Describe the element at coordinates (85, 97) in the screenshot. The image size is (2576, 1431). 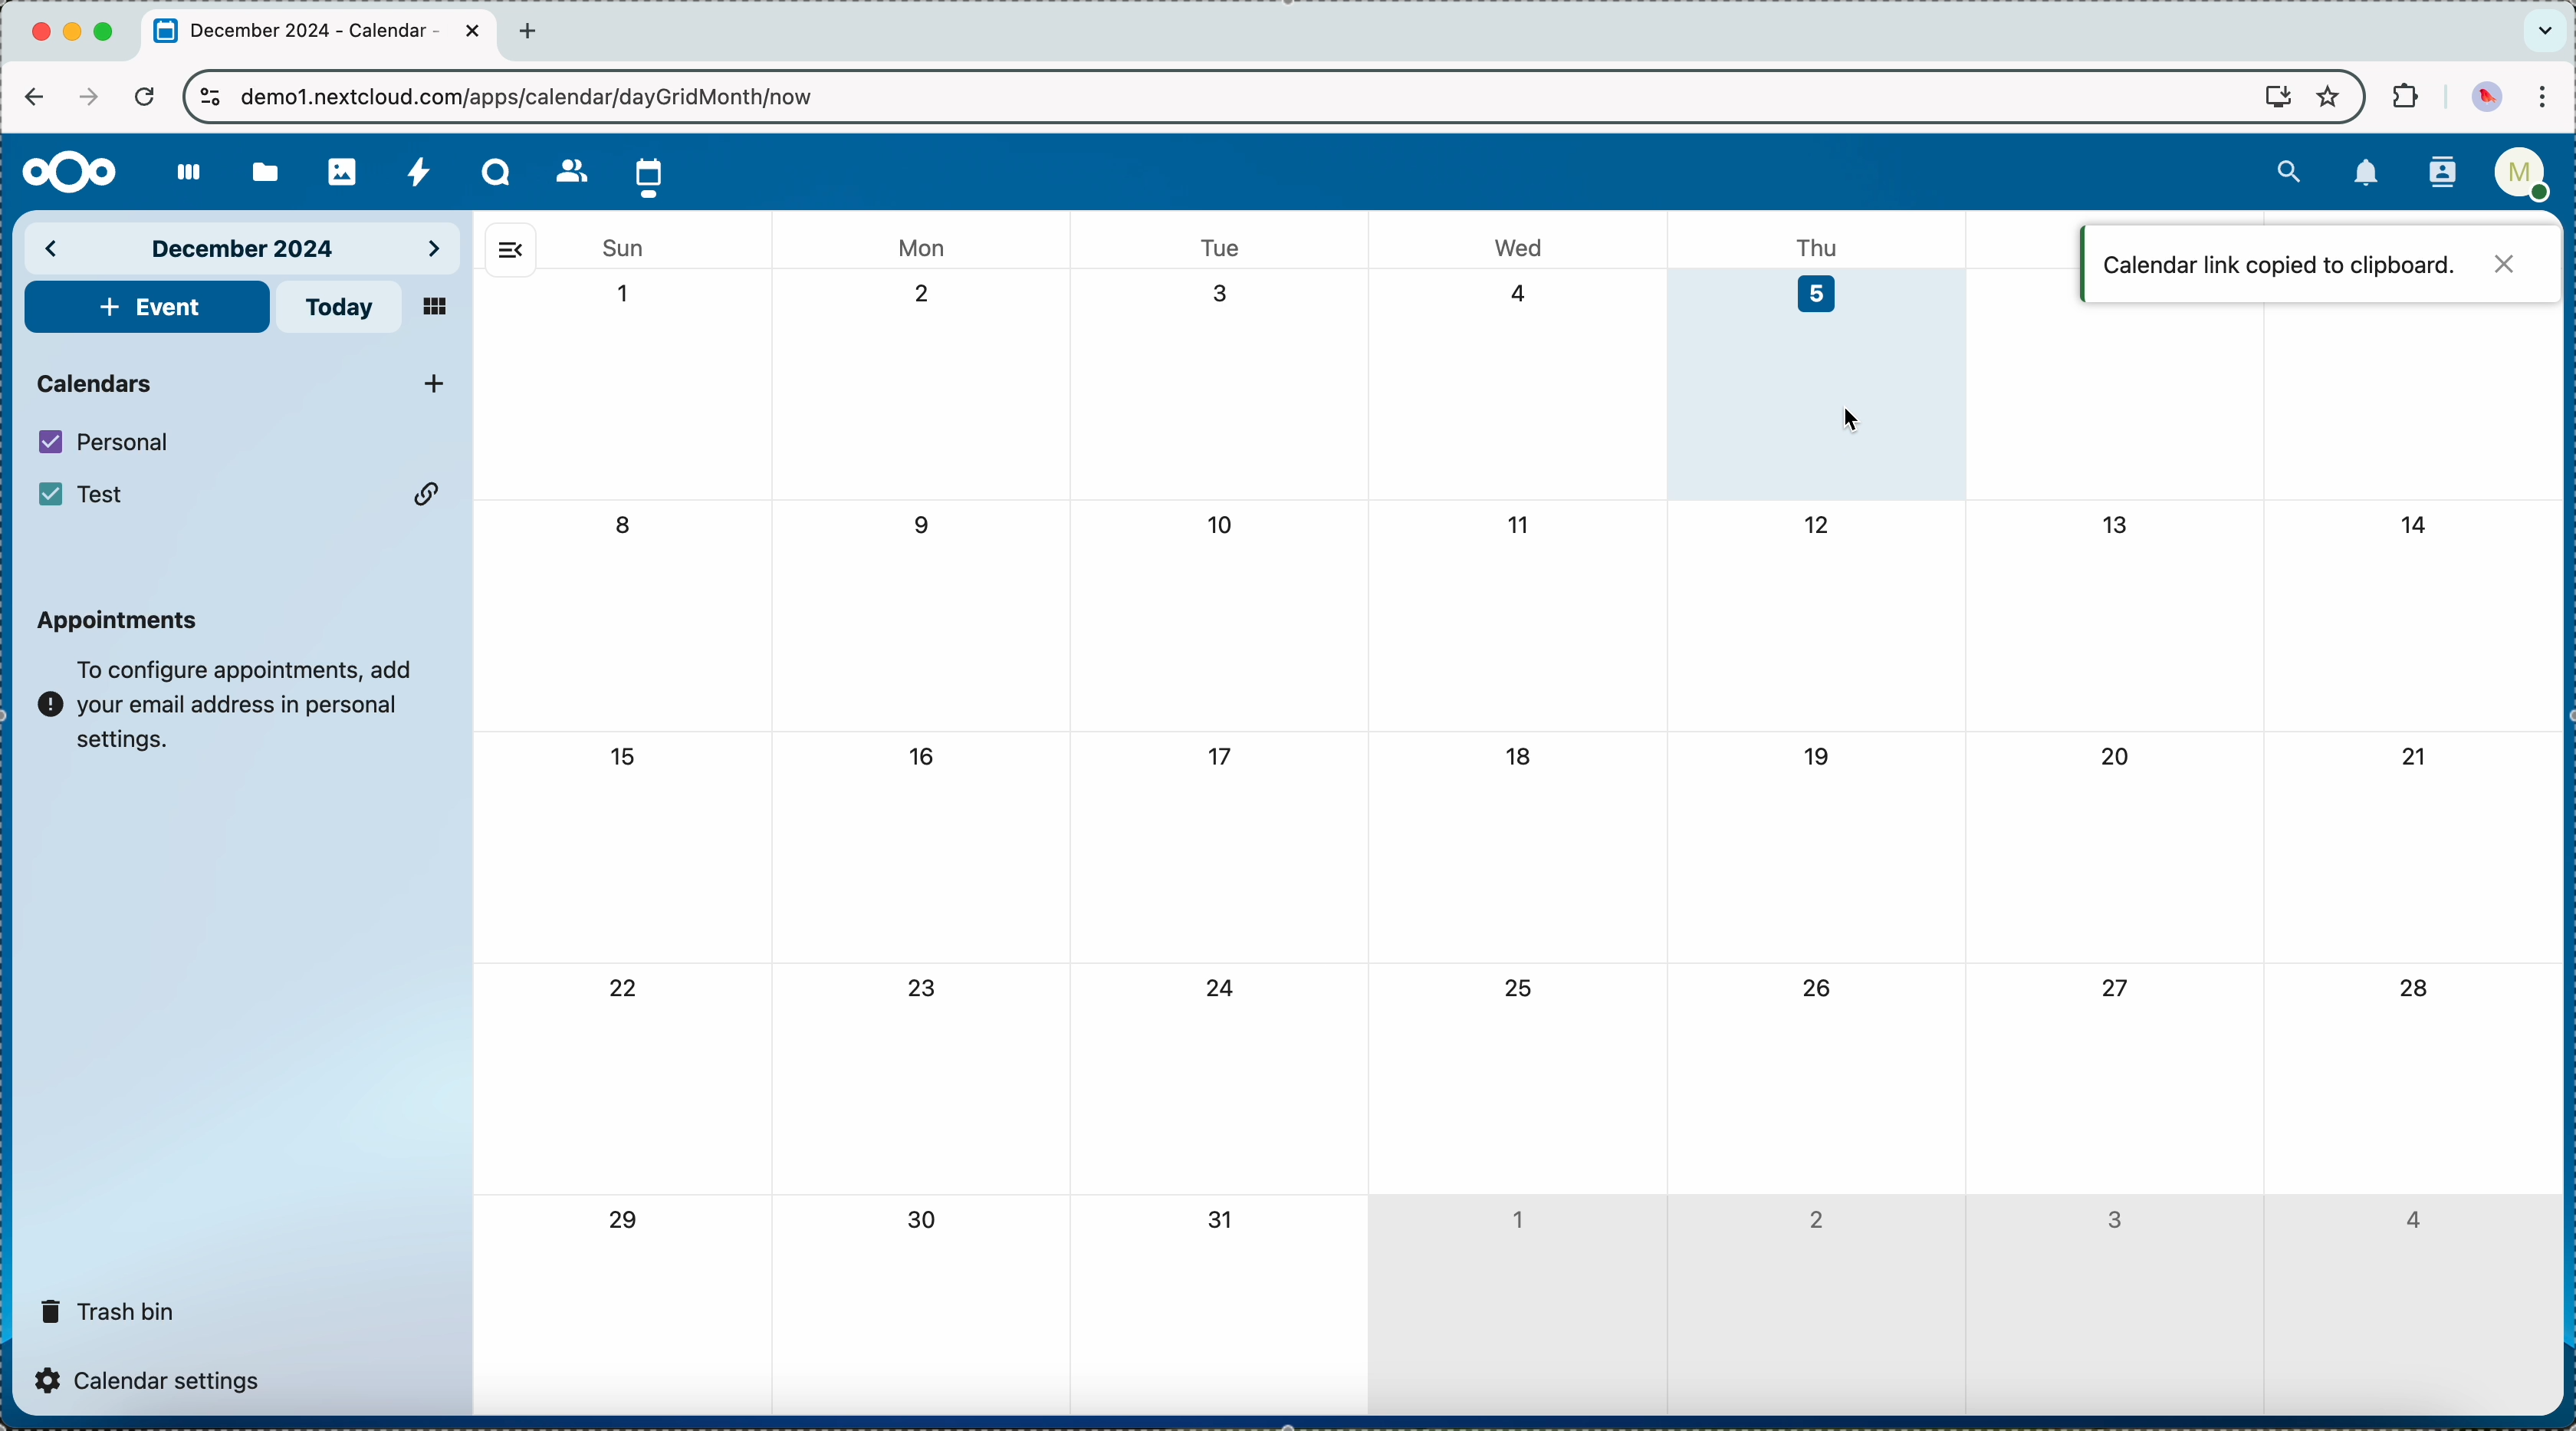
I see `navigate foward` at that location.